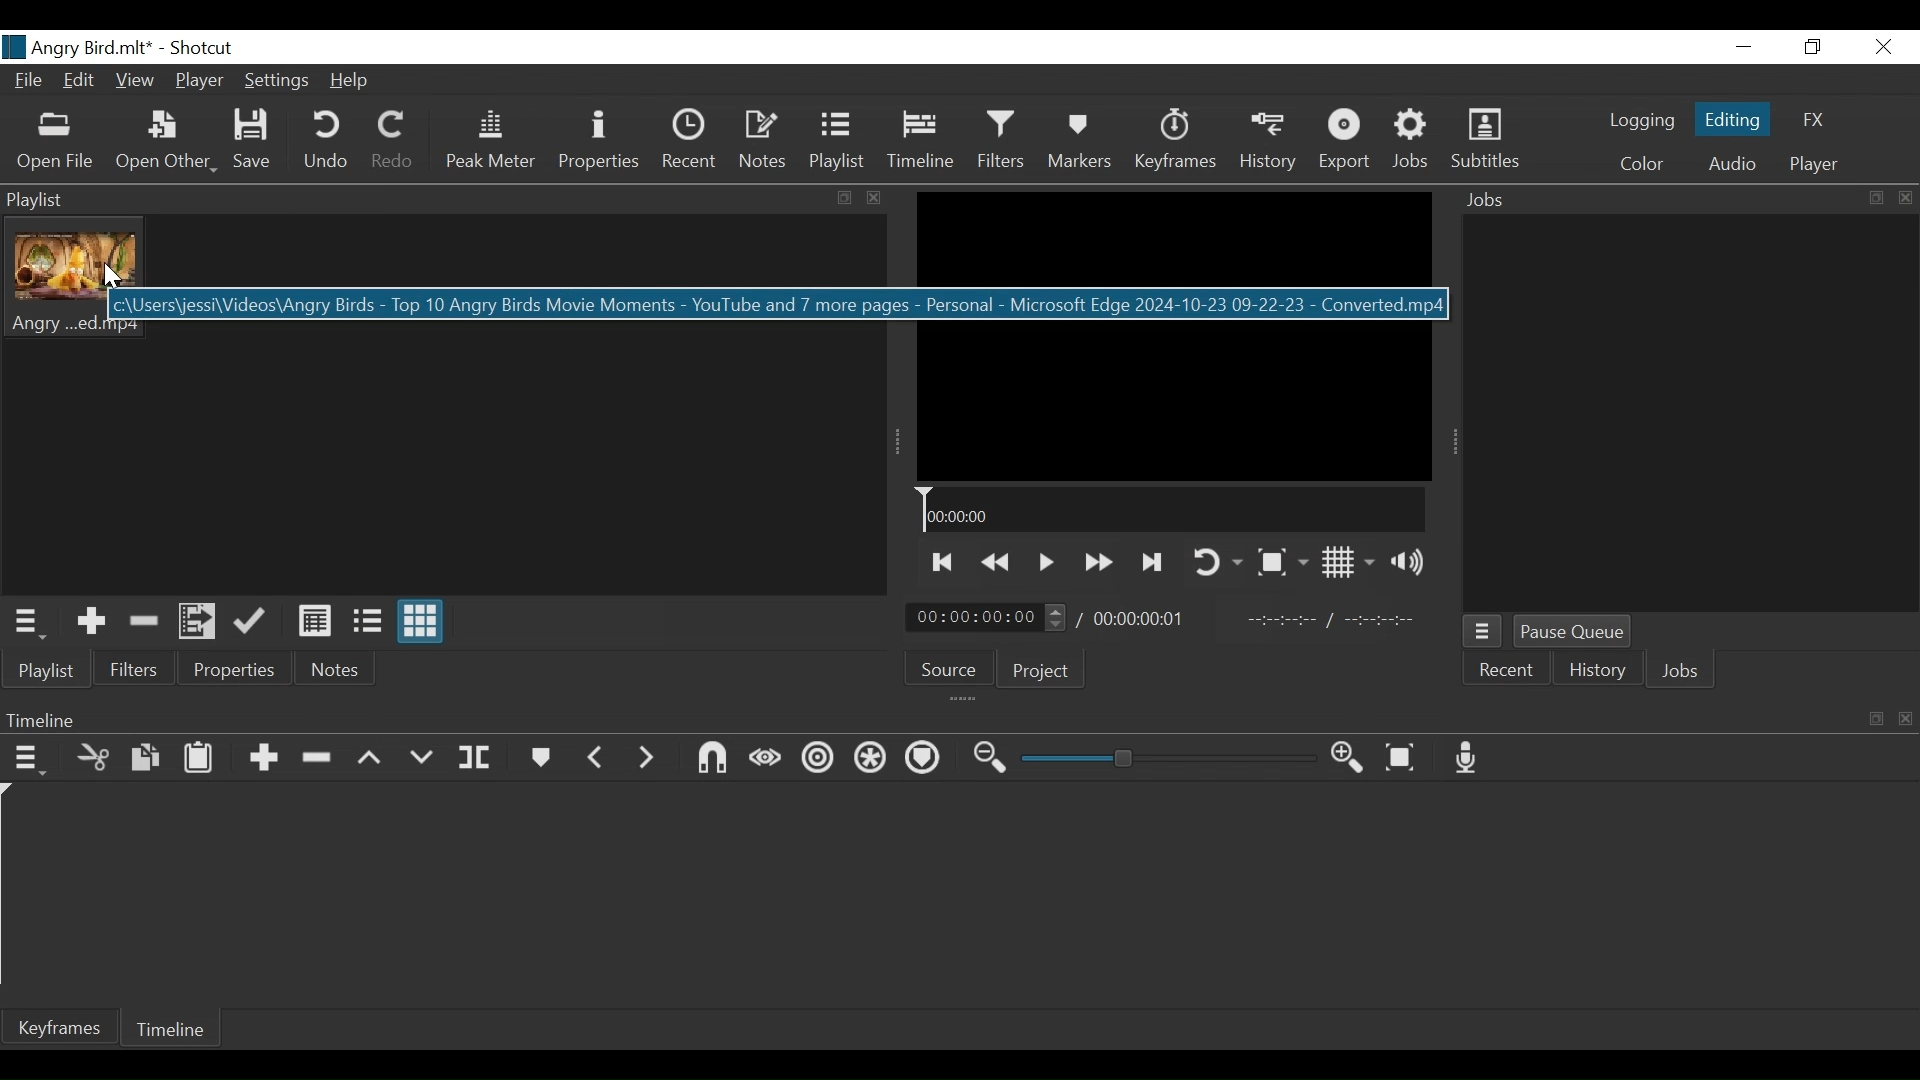 This screenshot has height=1080, width=1920. Describe the element at coordinates (1040, 671) in the screenshot. I see `Project` at that location.